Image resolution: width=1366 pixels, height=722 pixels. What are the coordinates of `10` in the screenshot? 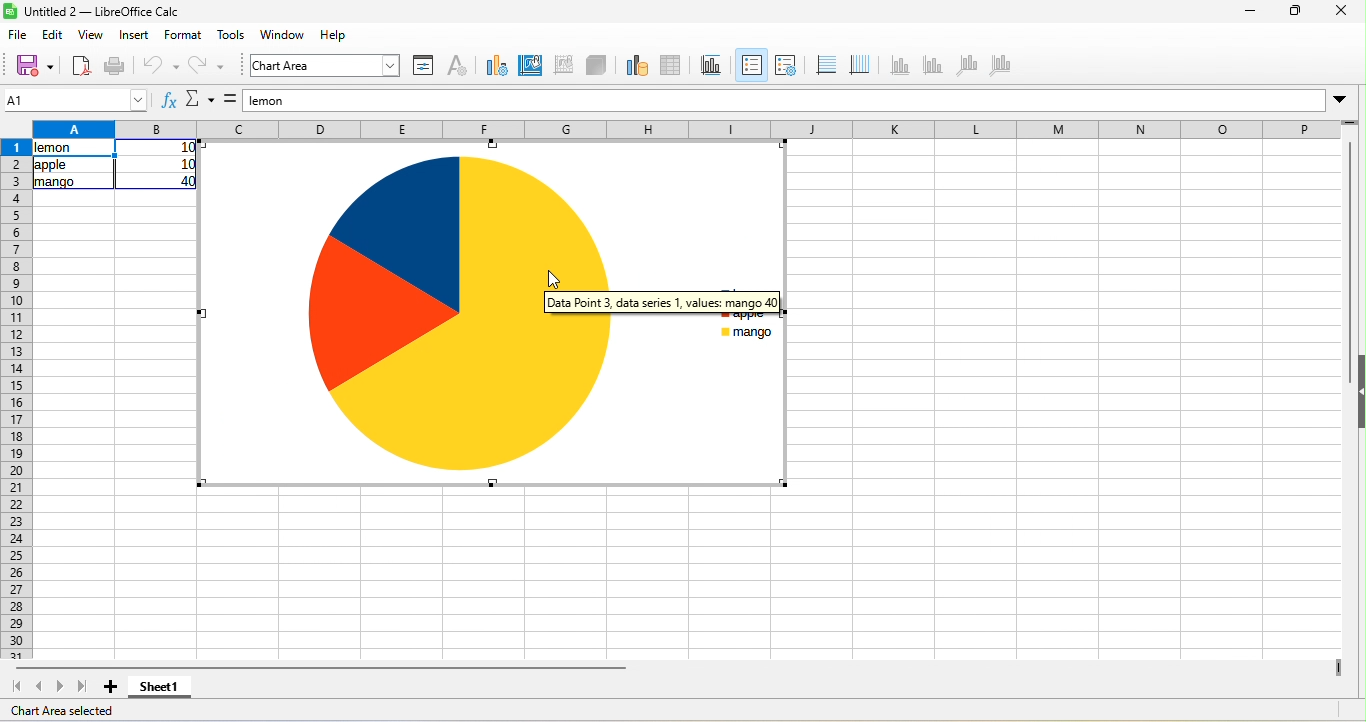 It's located at (158, 164).